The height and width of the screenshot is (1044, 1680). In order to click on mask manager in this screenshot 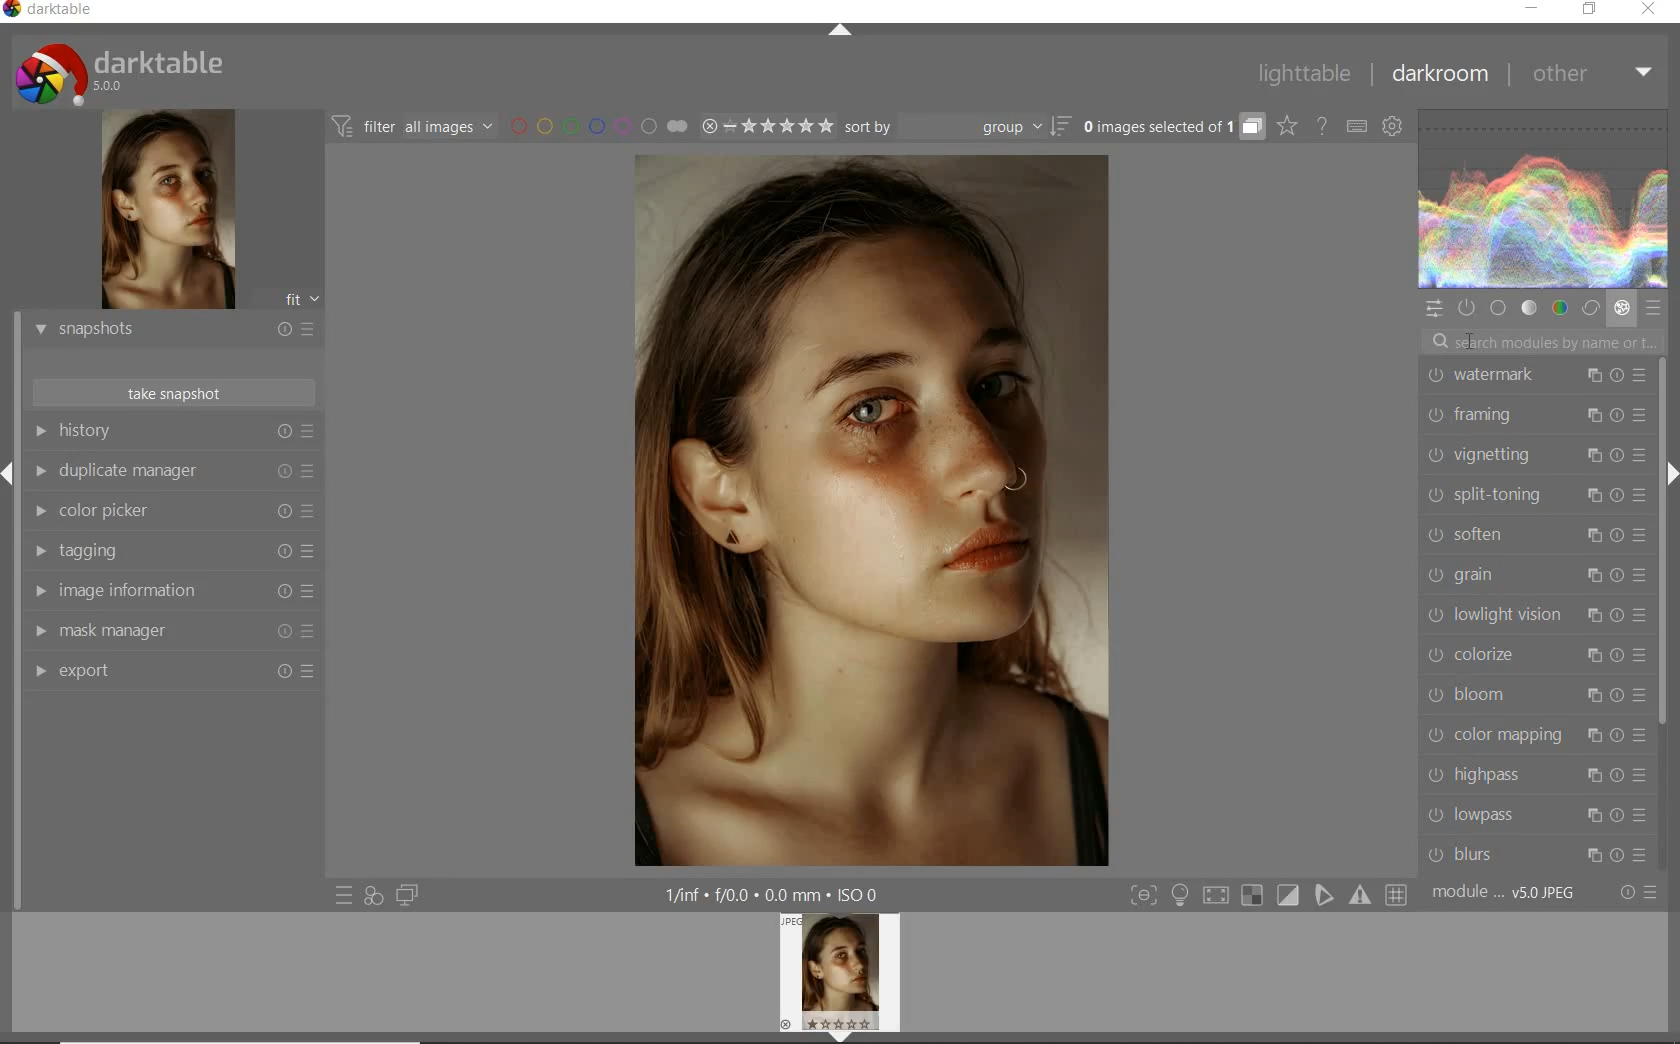, I will do `click(177, 631)`.